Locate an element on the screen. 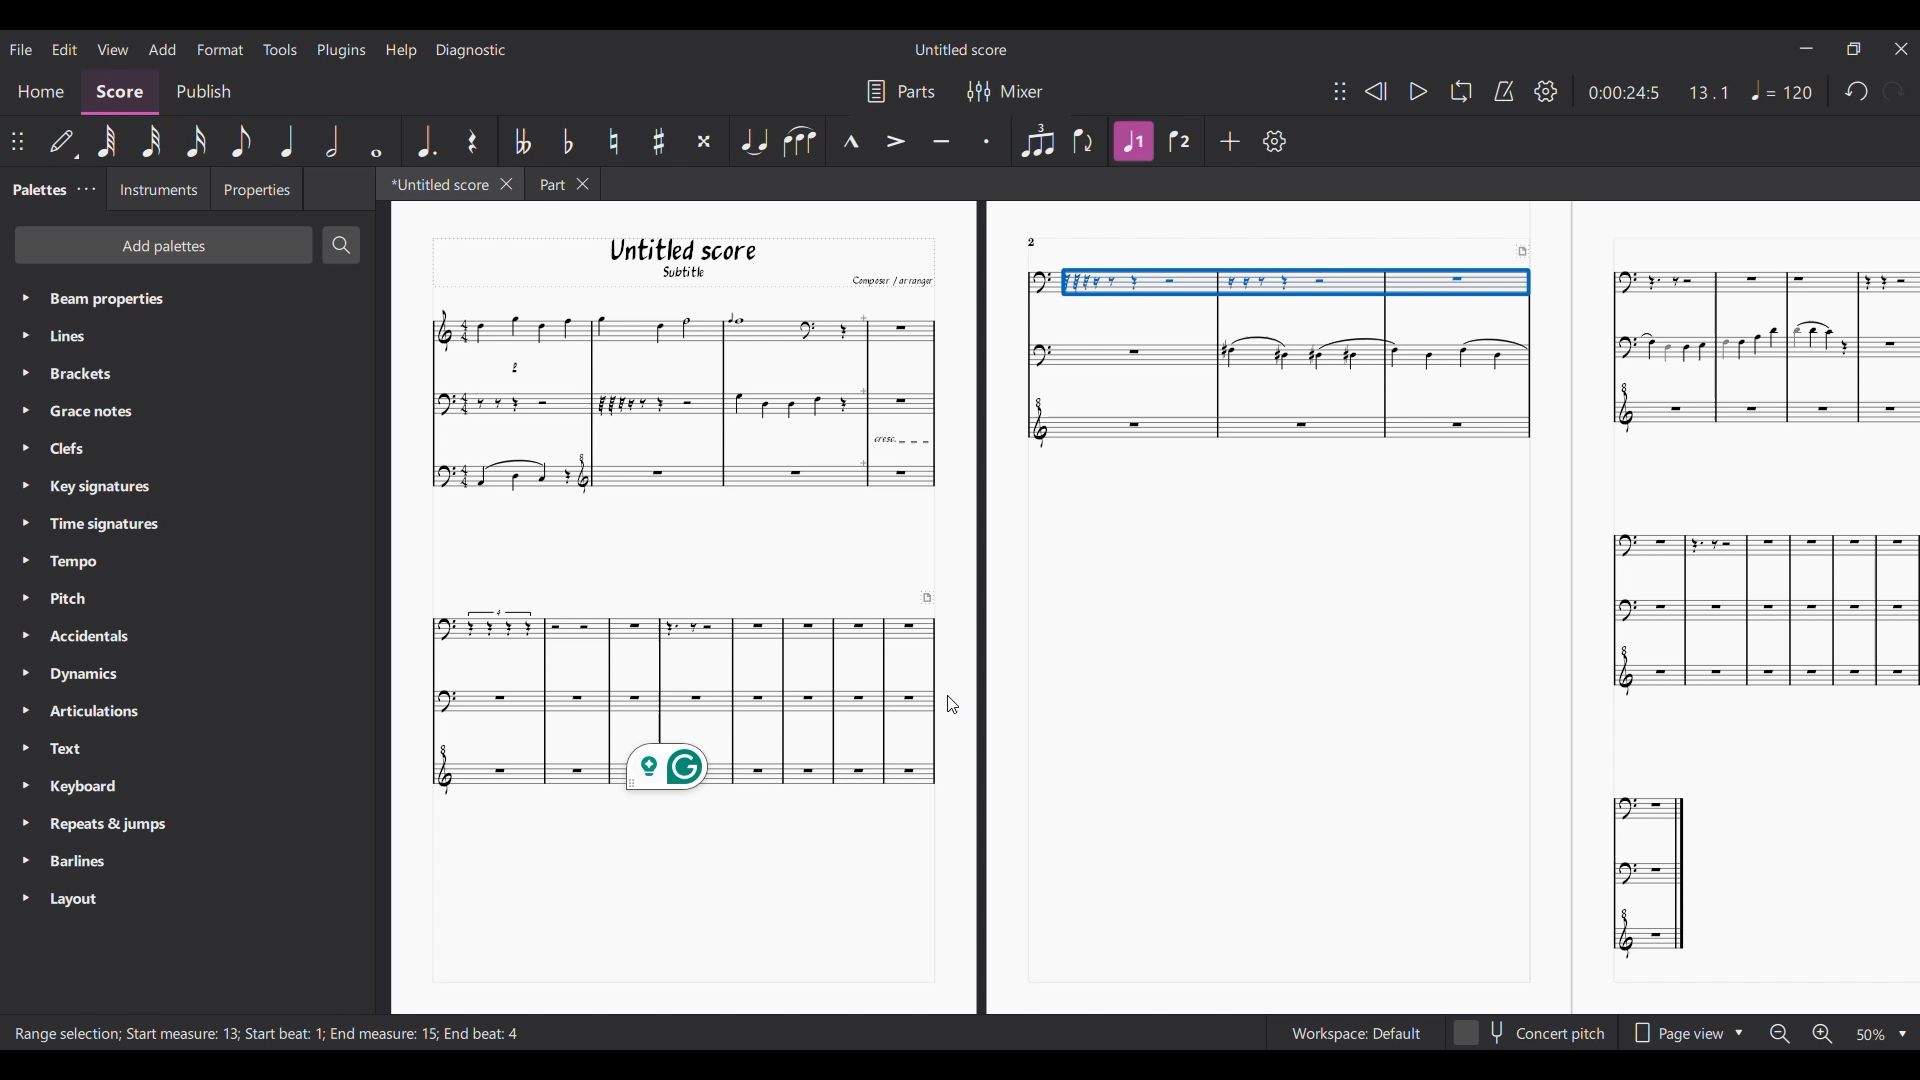 This screenshot has height=1080, width=1920. Edit menu is located at coordinates (65, 49).